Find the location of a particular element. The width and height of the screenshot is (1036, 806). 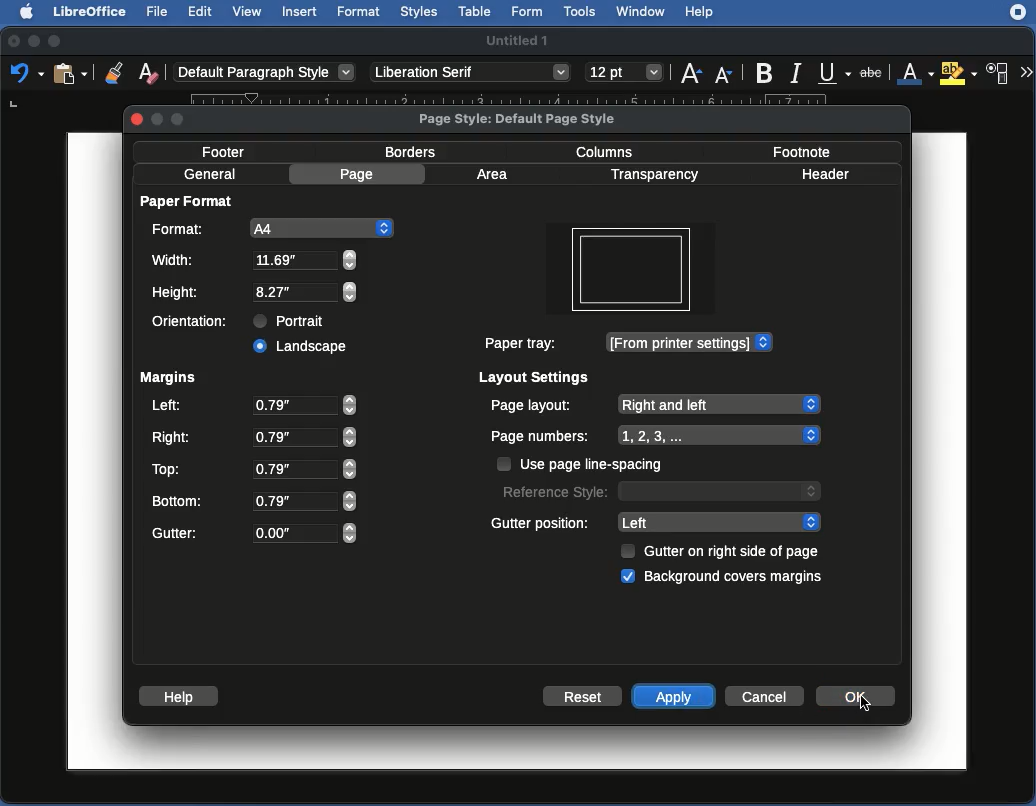

Edit is located at coordinates (200, 12).